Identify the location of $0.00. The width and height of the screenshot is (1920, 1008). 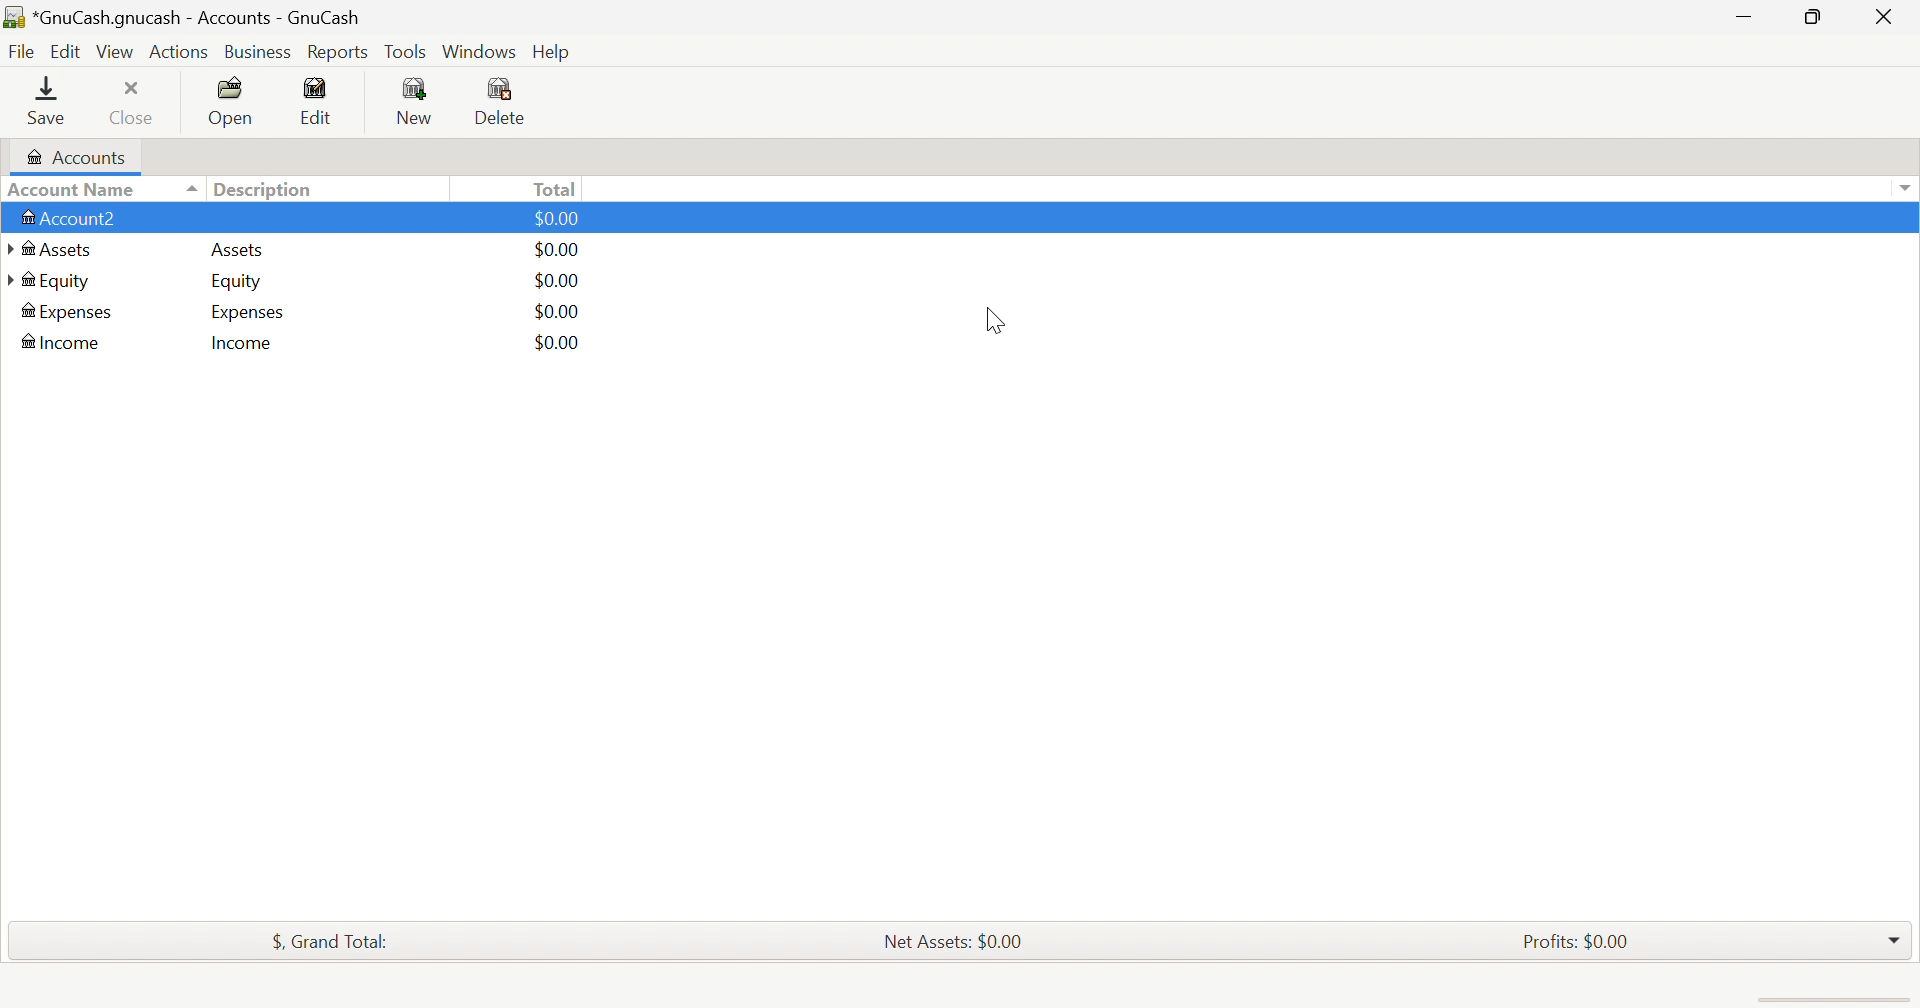
(556, 310).